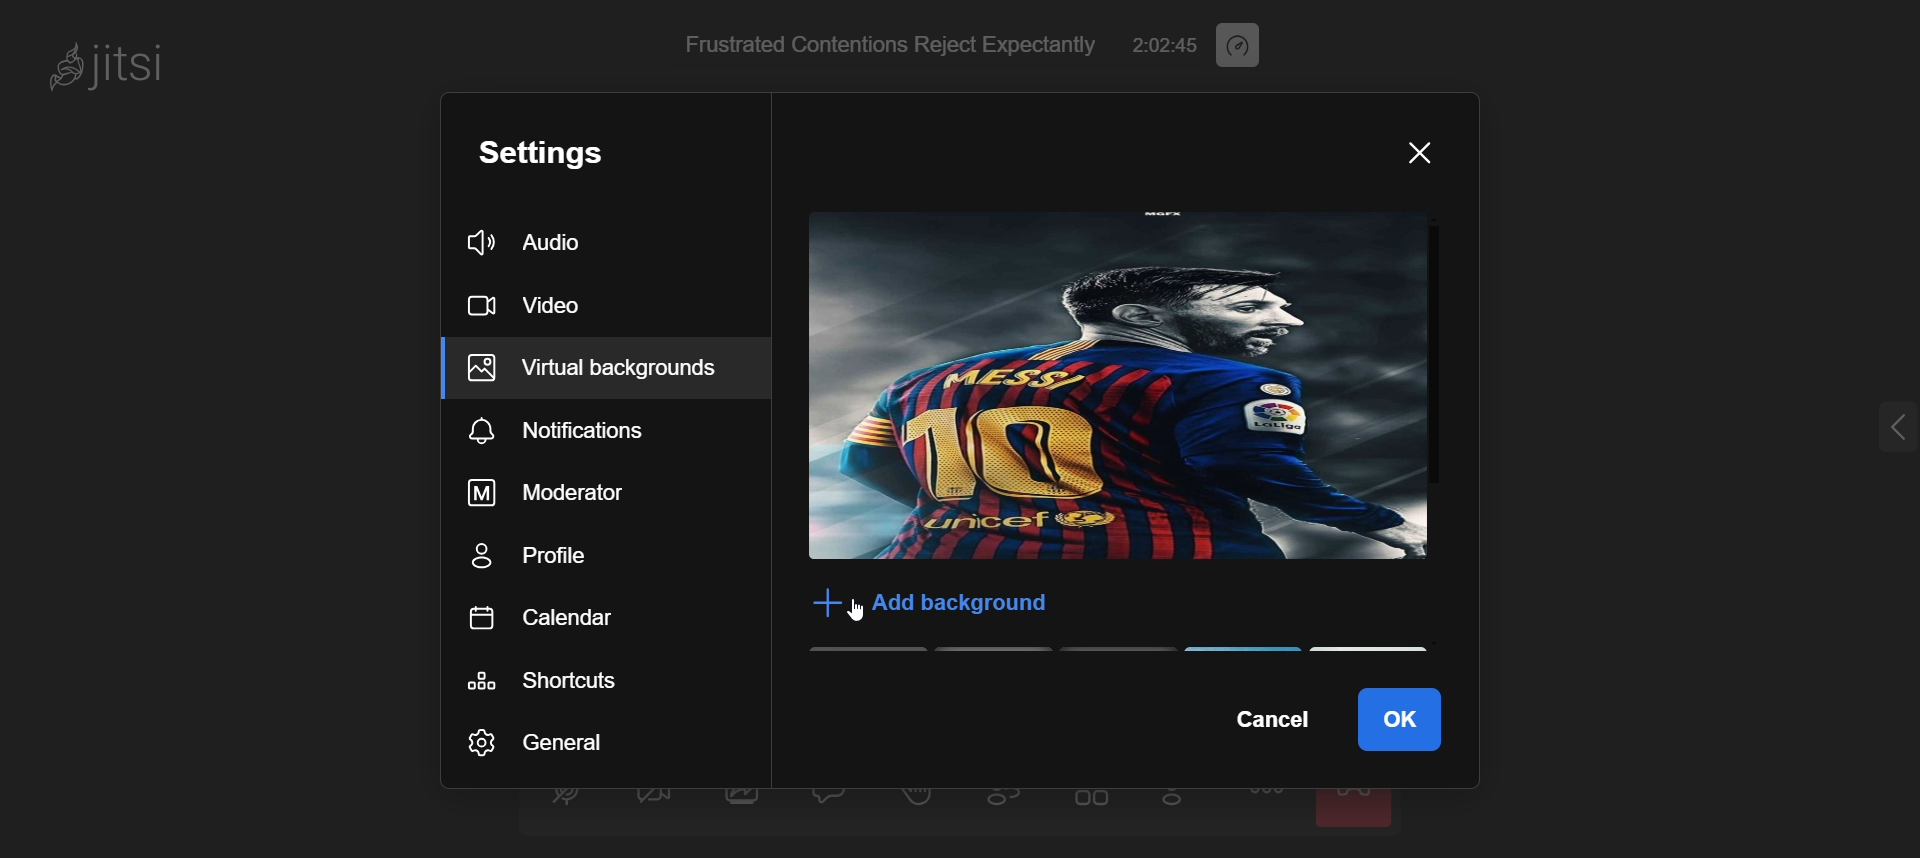  Describe the element at coordinates (919, 602) in the screenshot. I see `add background` at that location.